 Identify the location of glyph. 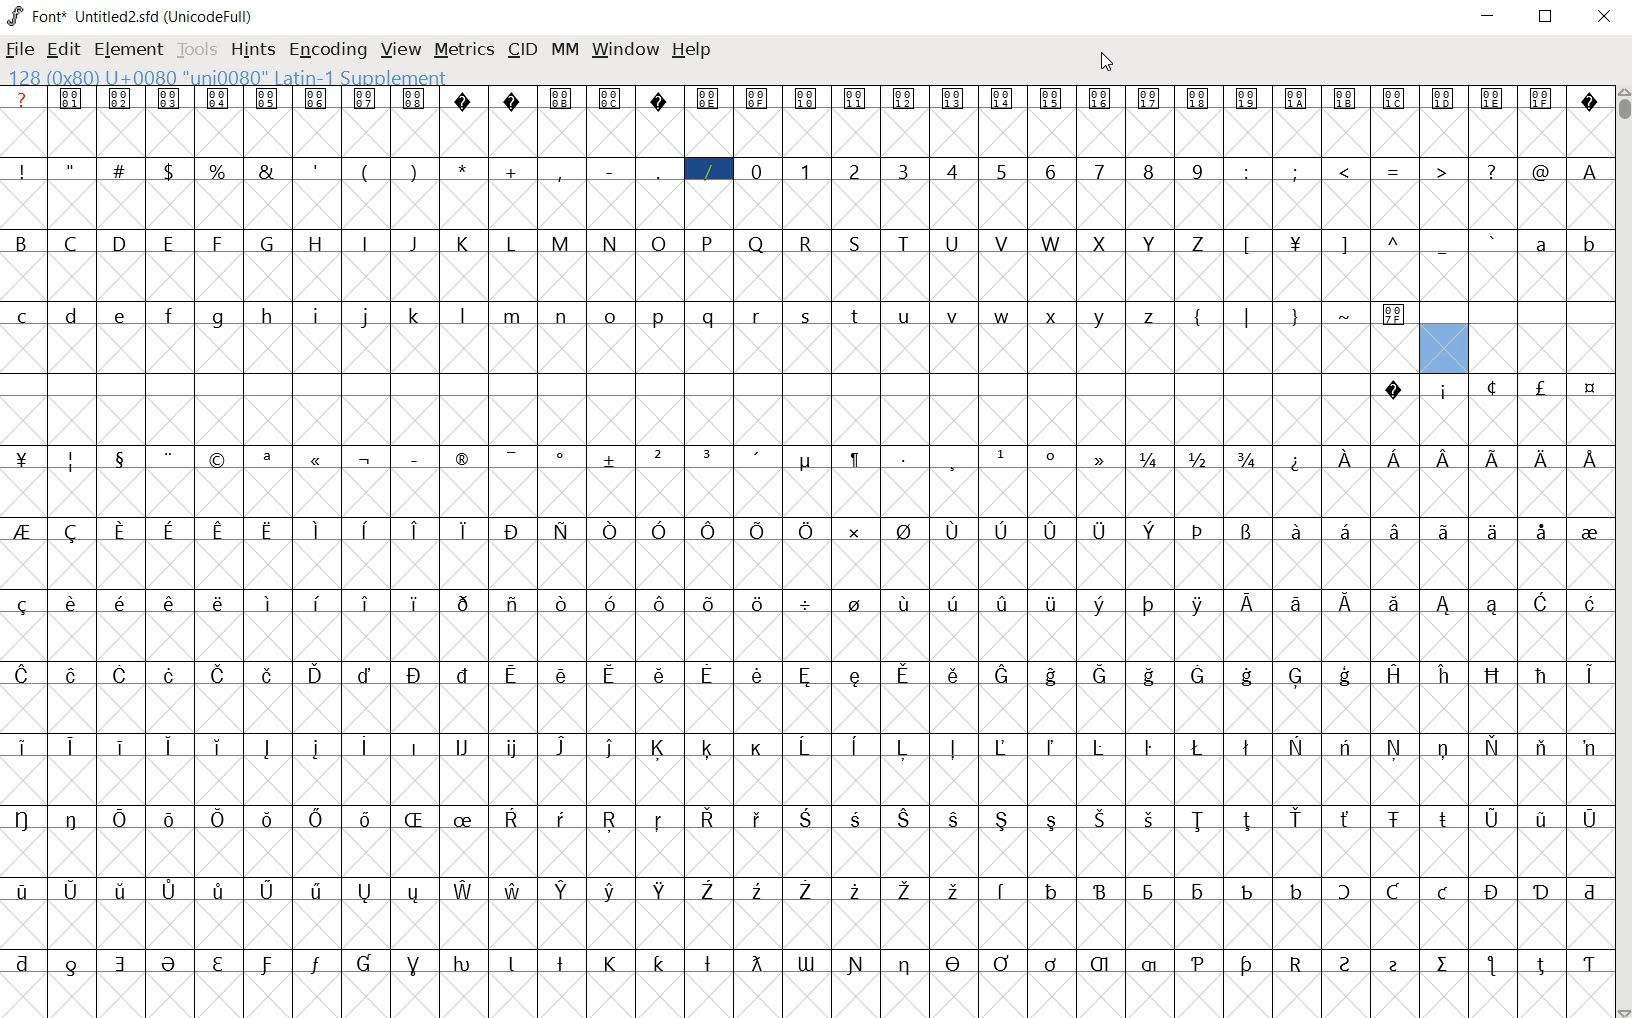
(1099, 964).